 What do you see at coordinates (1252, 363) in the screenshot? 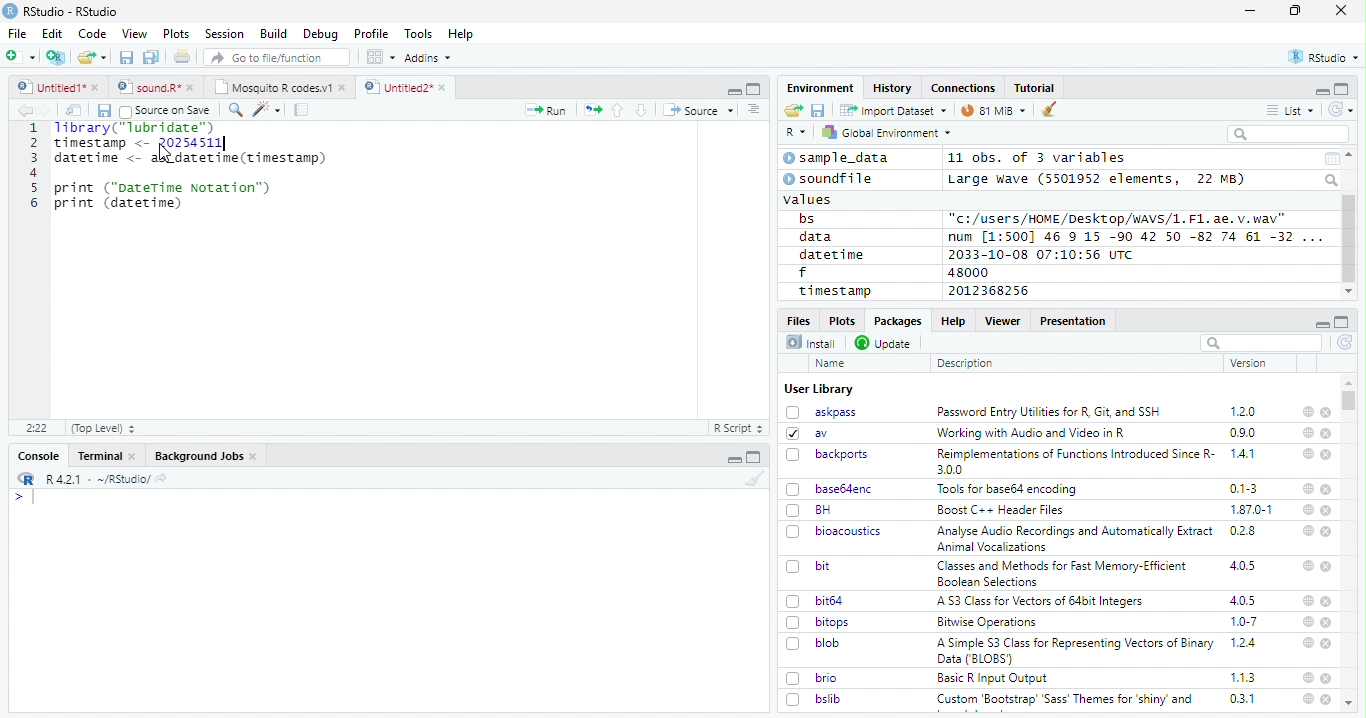
I see `Version` at bounding box center [1252, 363].